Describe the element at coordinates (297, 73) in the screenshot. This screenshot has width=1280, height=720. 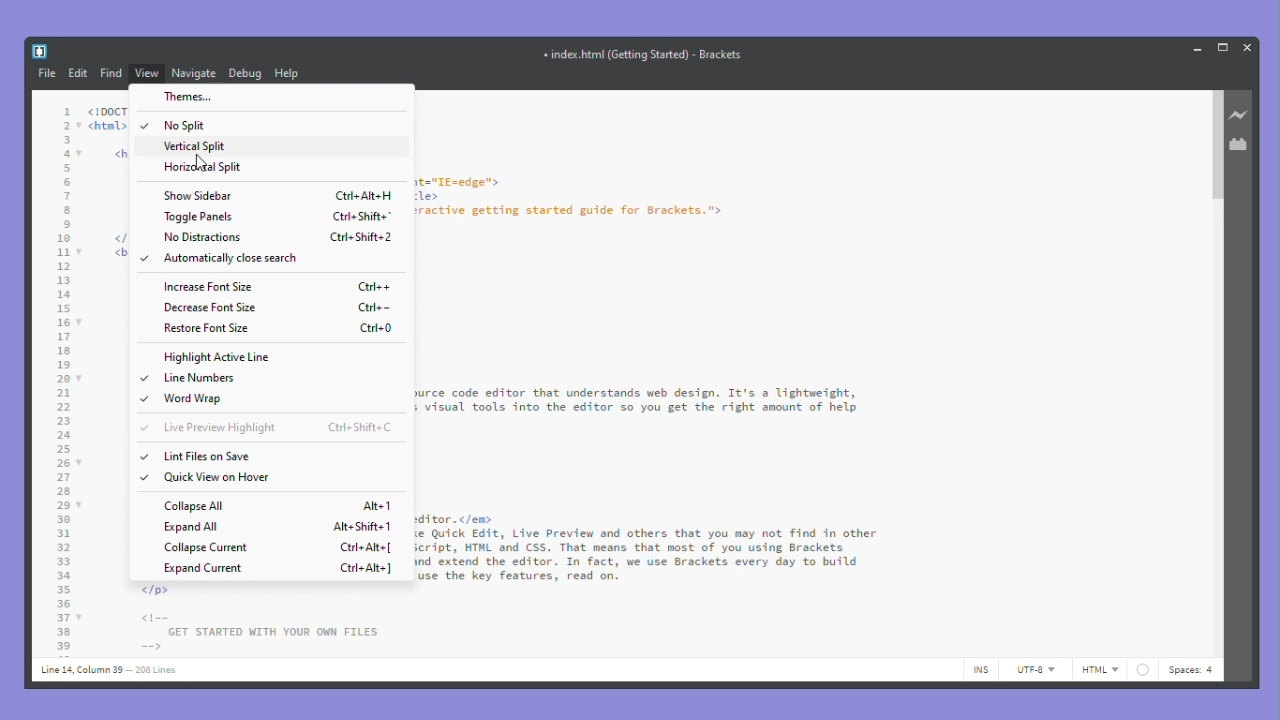
I see `Help` at that location.